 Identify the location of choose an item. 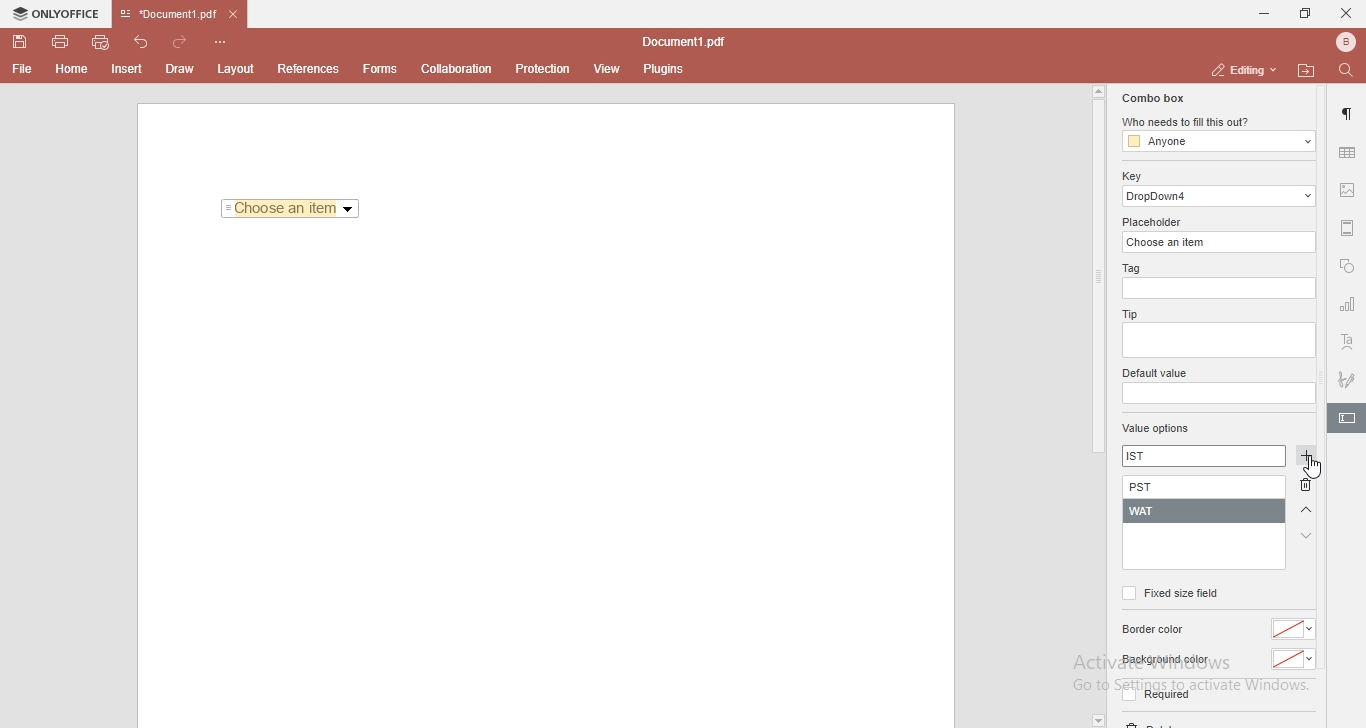
(1221, 241).